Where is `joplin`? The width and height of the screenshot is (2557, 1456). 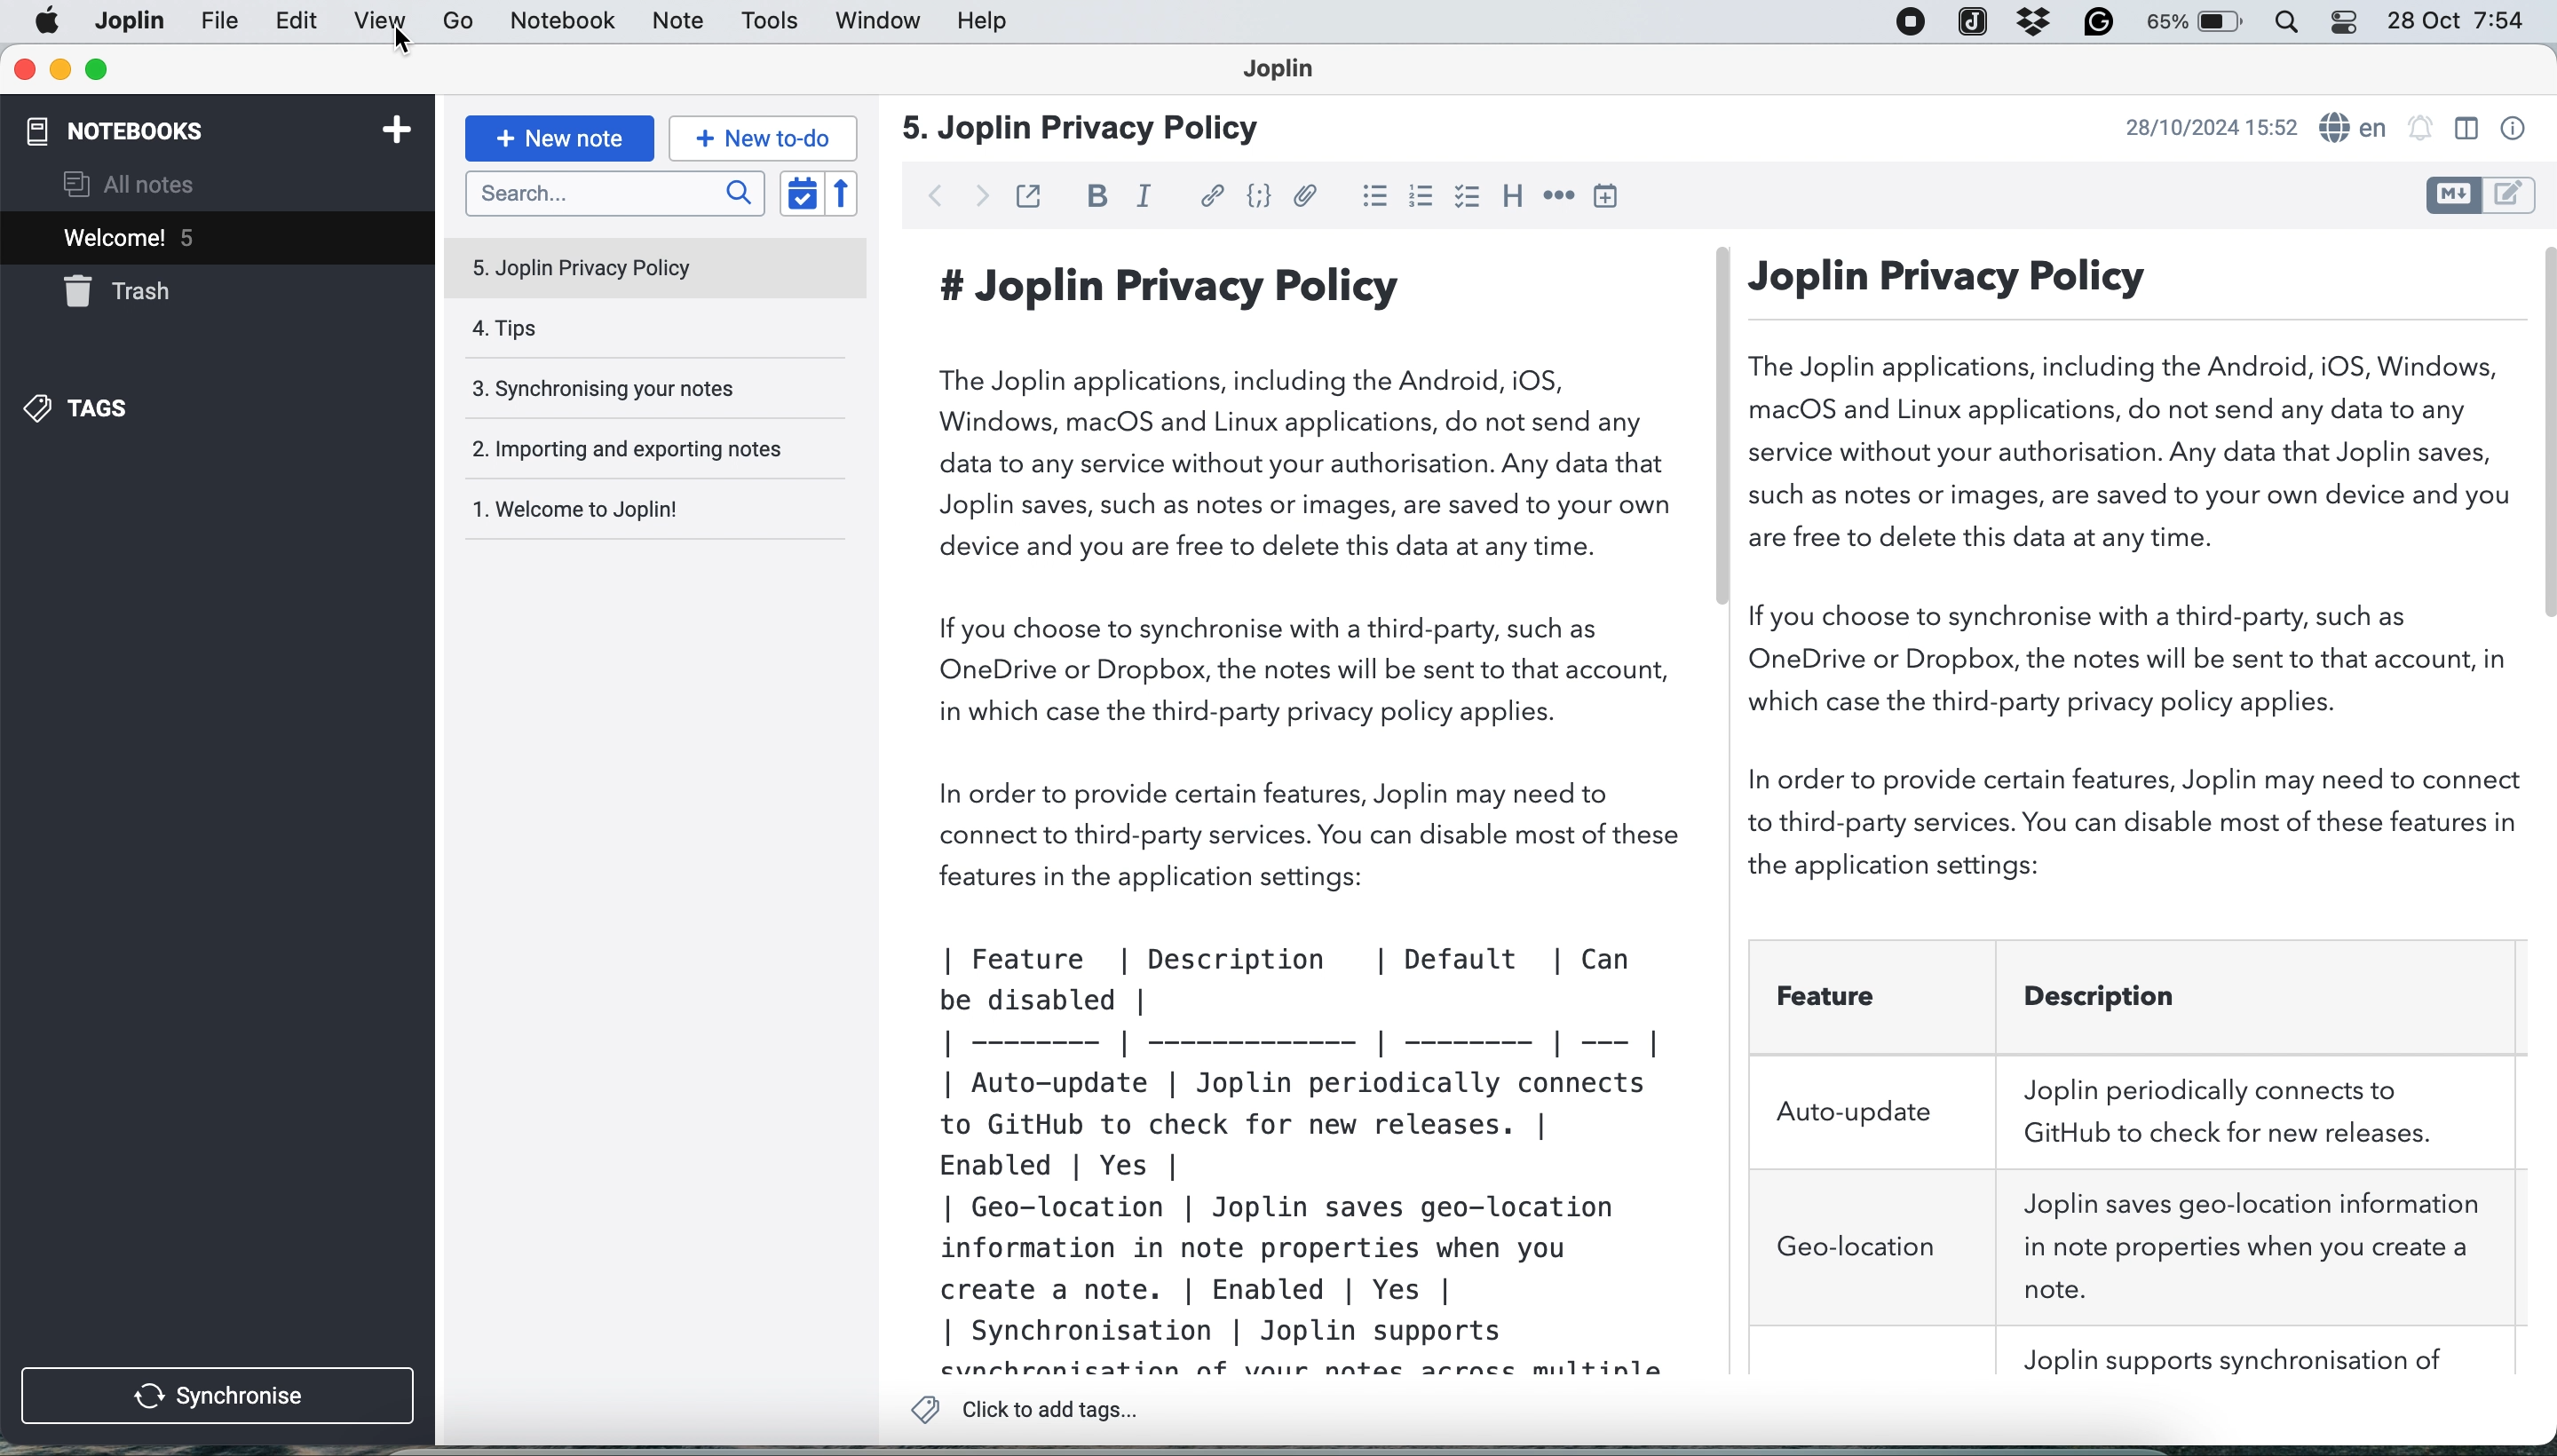
joplin is located at coordinates (222, 22).